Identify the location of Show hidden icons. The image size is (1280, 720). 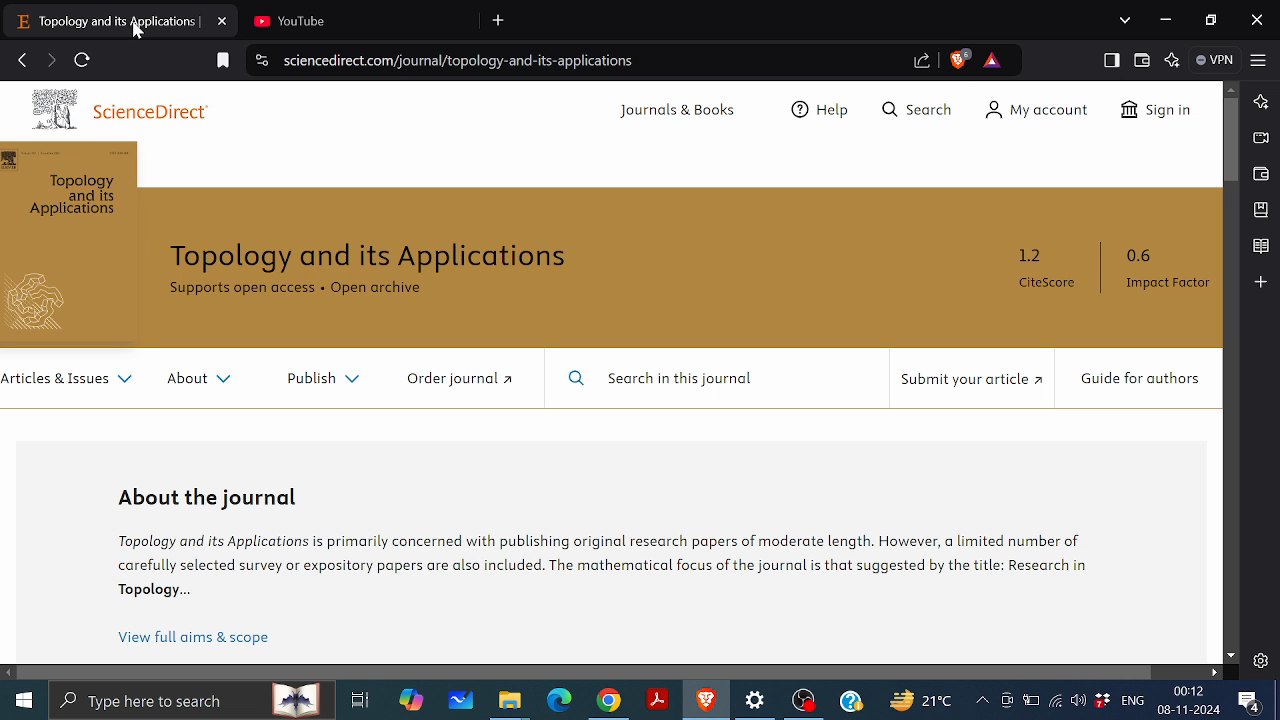
(982, 701).